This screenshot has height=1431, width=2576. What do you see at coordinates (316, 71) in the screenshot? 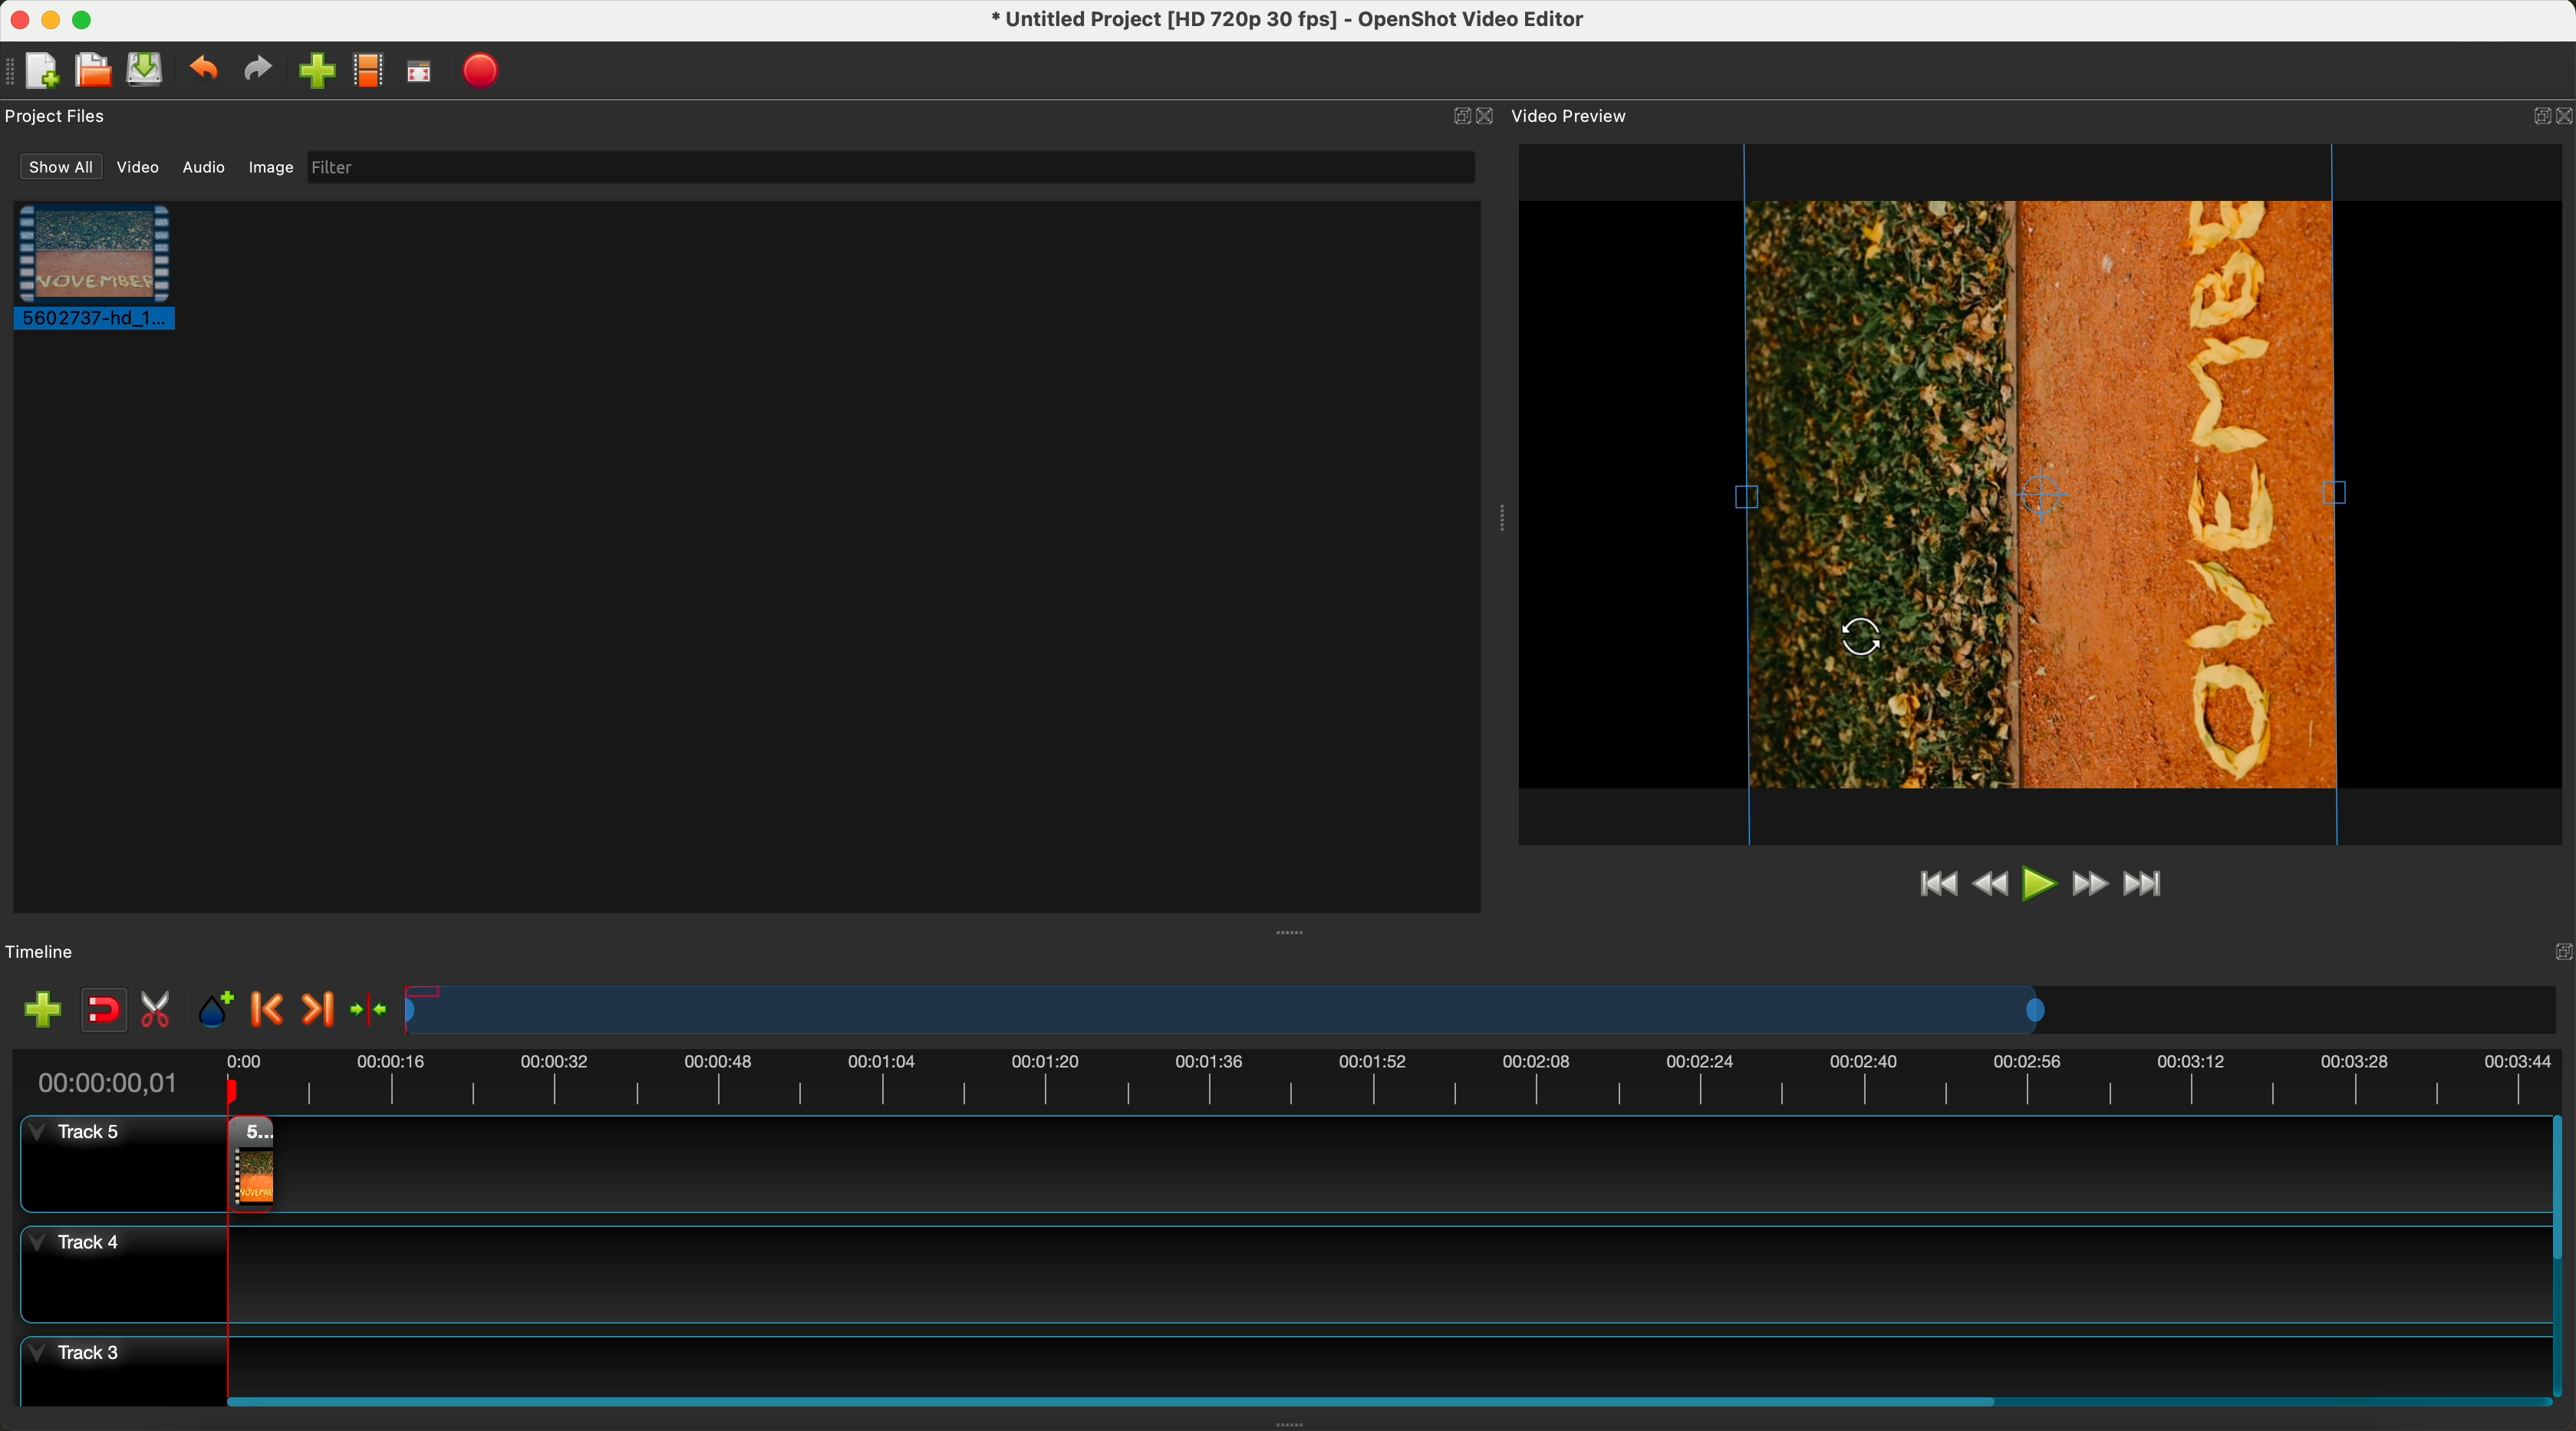
I see `import files` at bounding box center [316, 71].